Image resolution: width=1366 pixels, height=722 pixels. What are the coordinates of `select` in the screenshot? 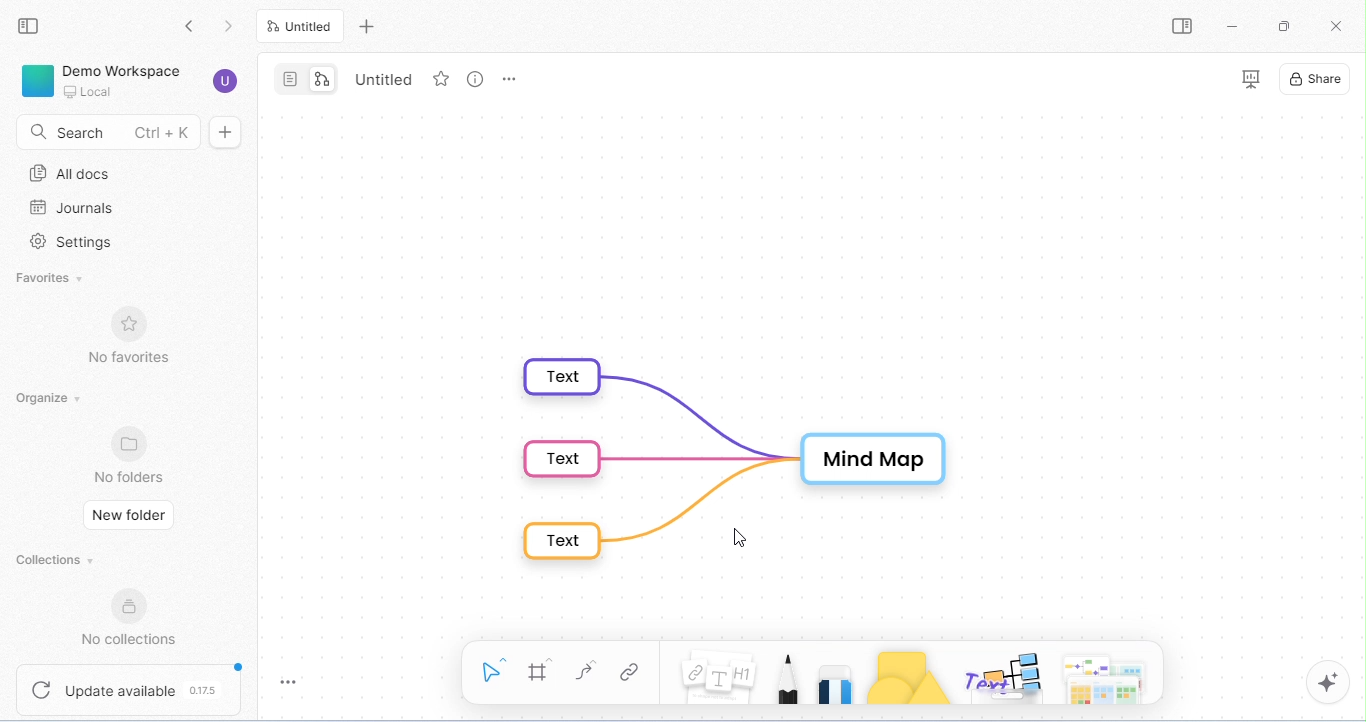 It's located at (490, 671).